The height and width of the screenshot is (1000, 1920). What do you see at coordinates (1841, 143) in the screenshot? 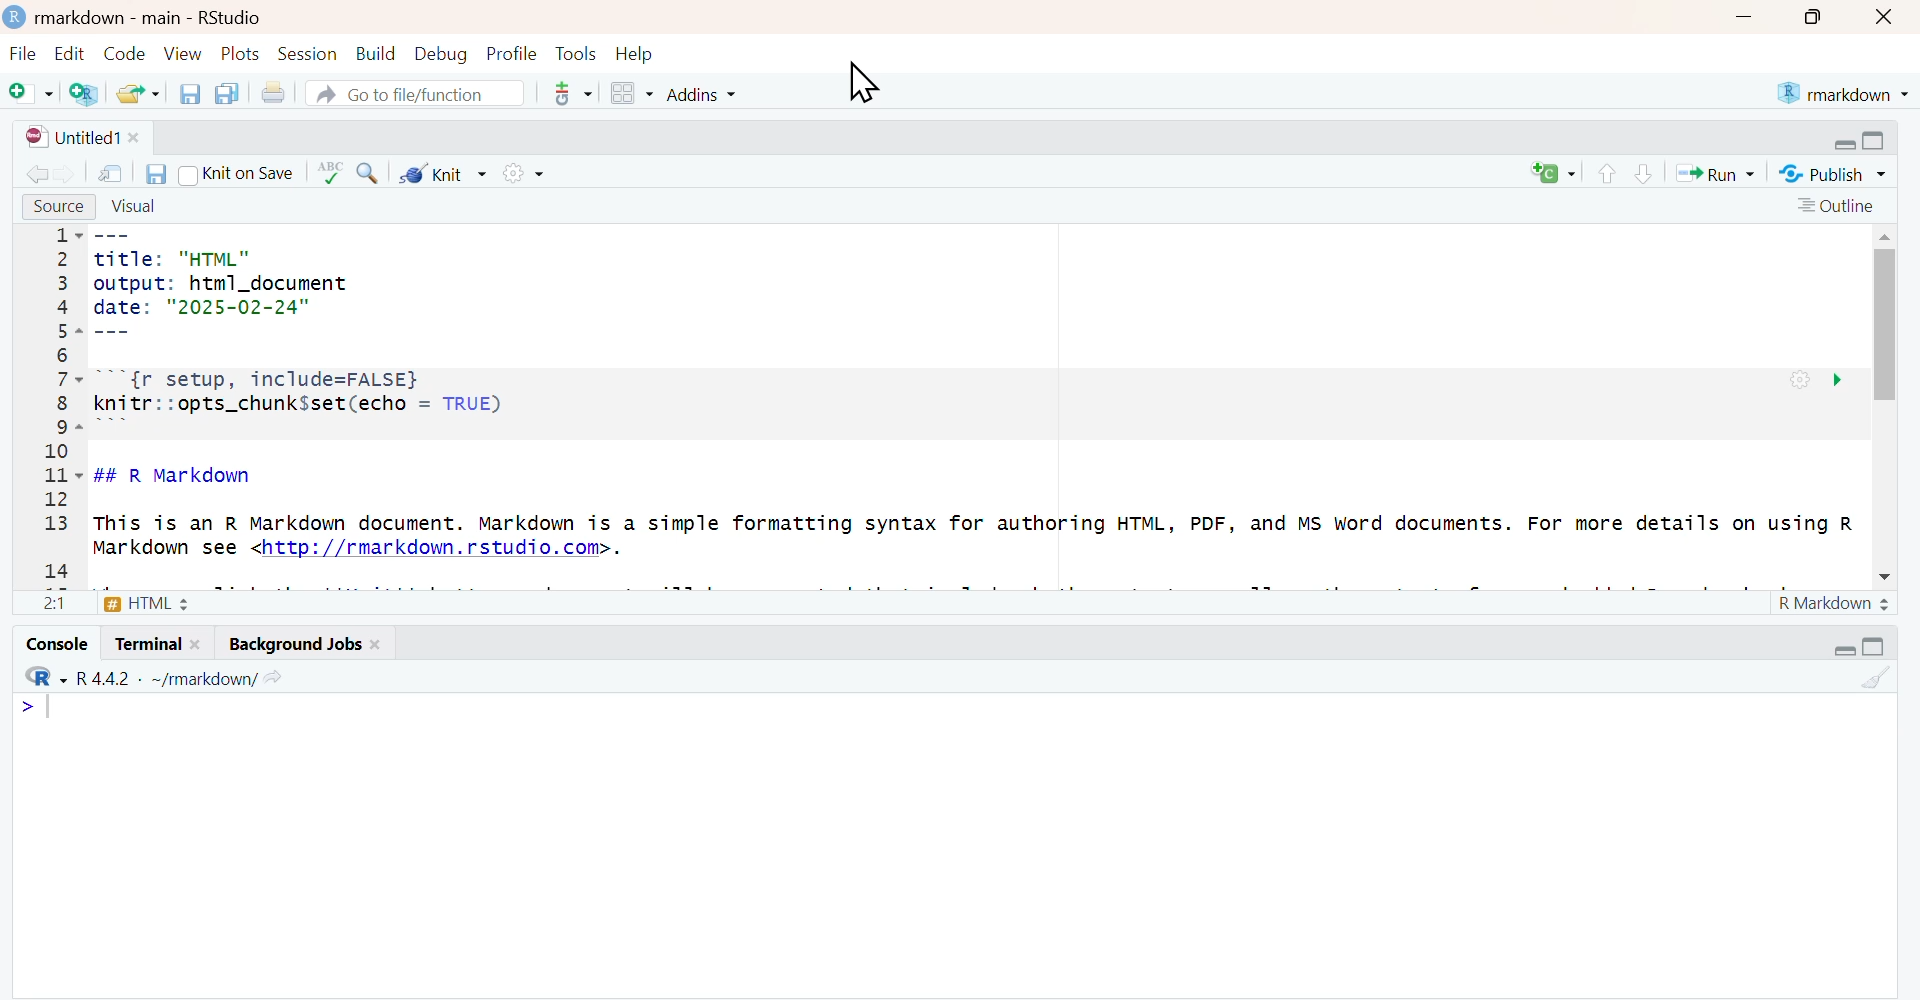
I see `minimize` at bounding box center [1841, 143].